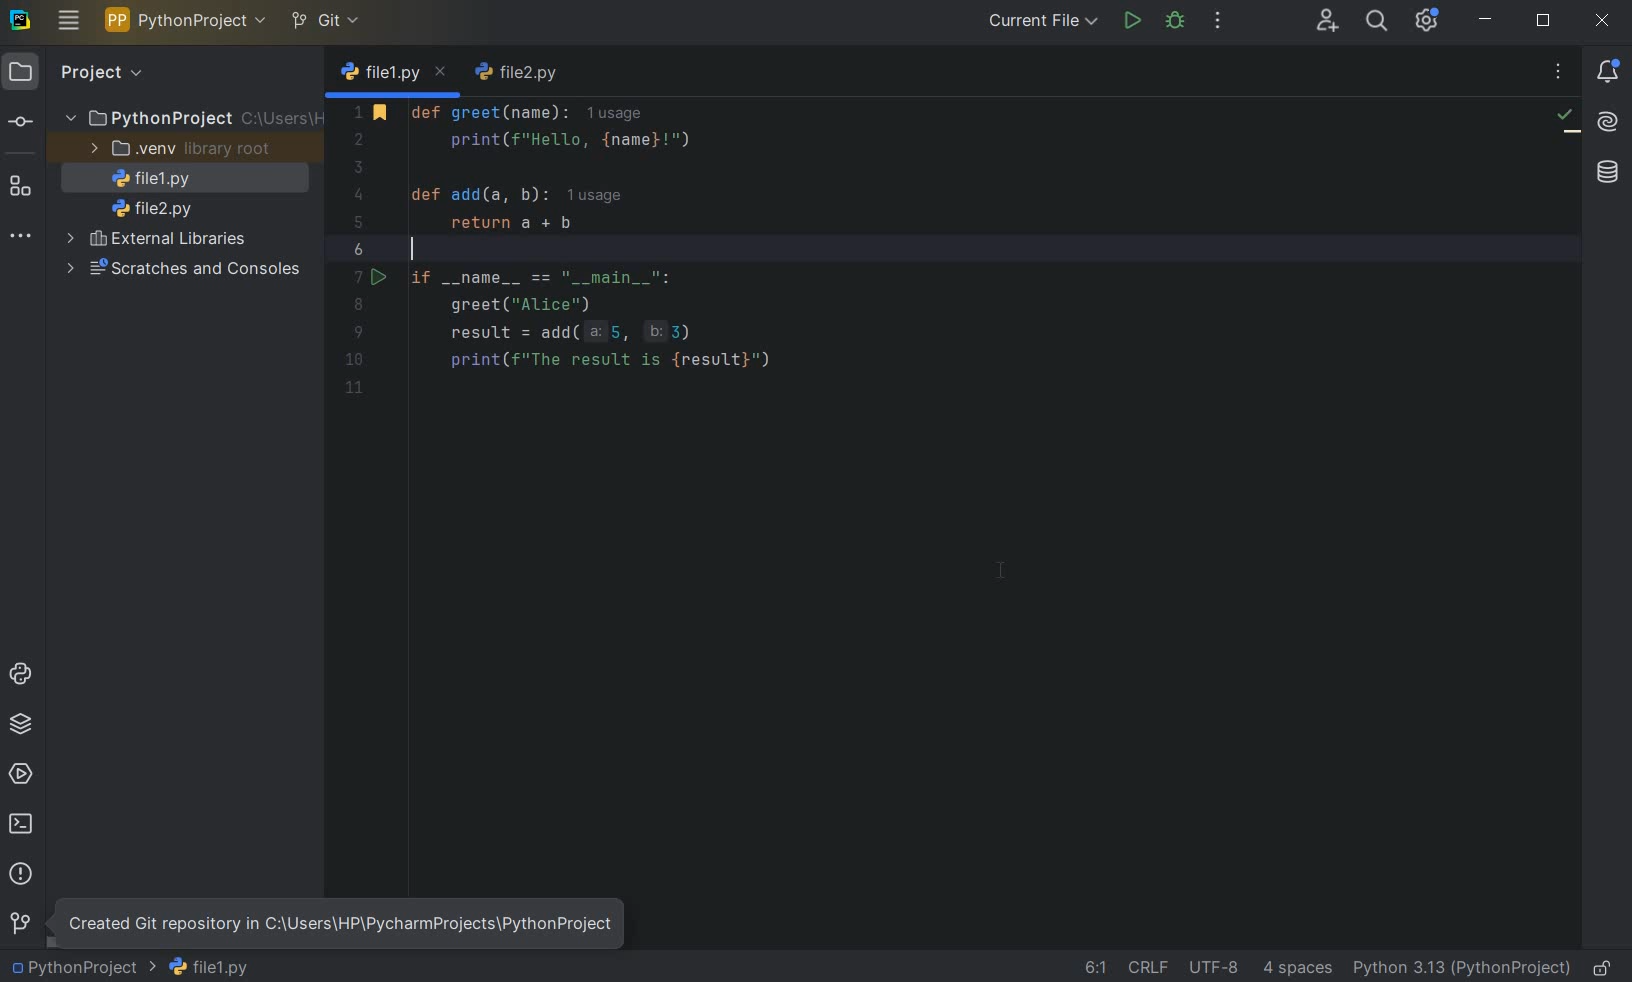 This screenshot has width=1632, height=982. What do you see at coordinates (1300, 968) in the screenshot?
I see `indent` at bounding box center [1300, 968].